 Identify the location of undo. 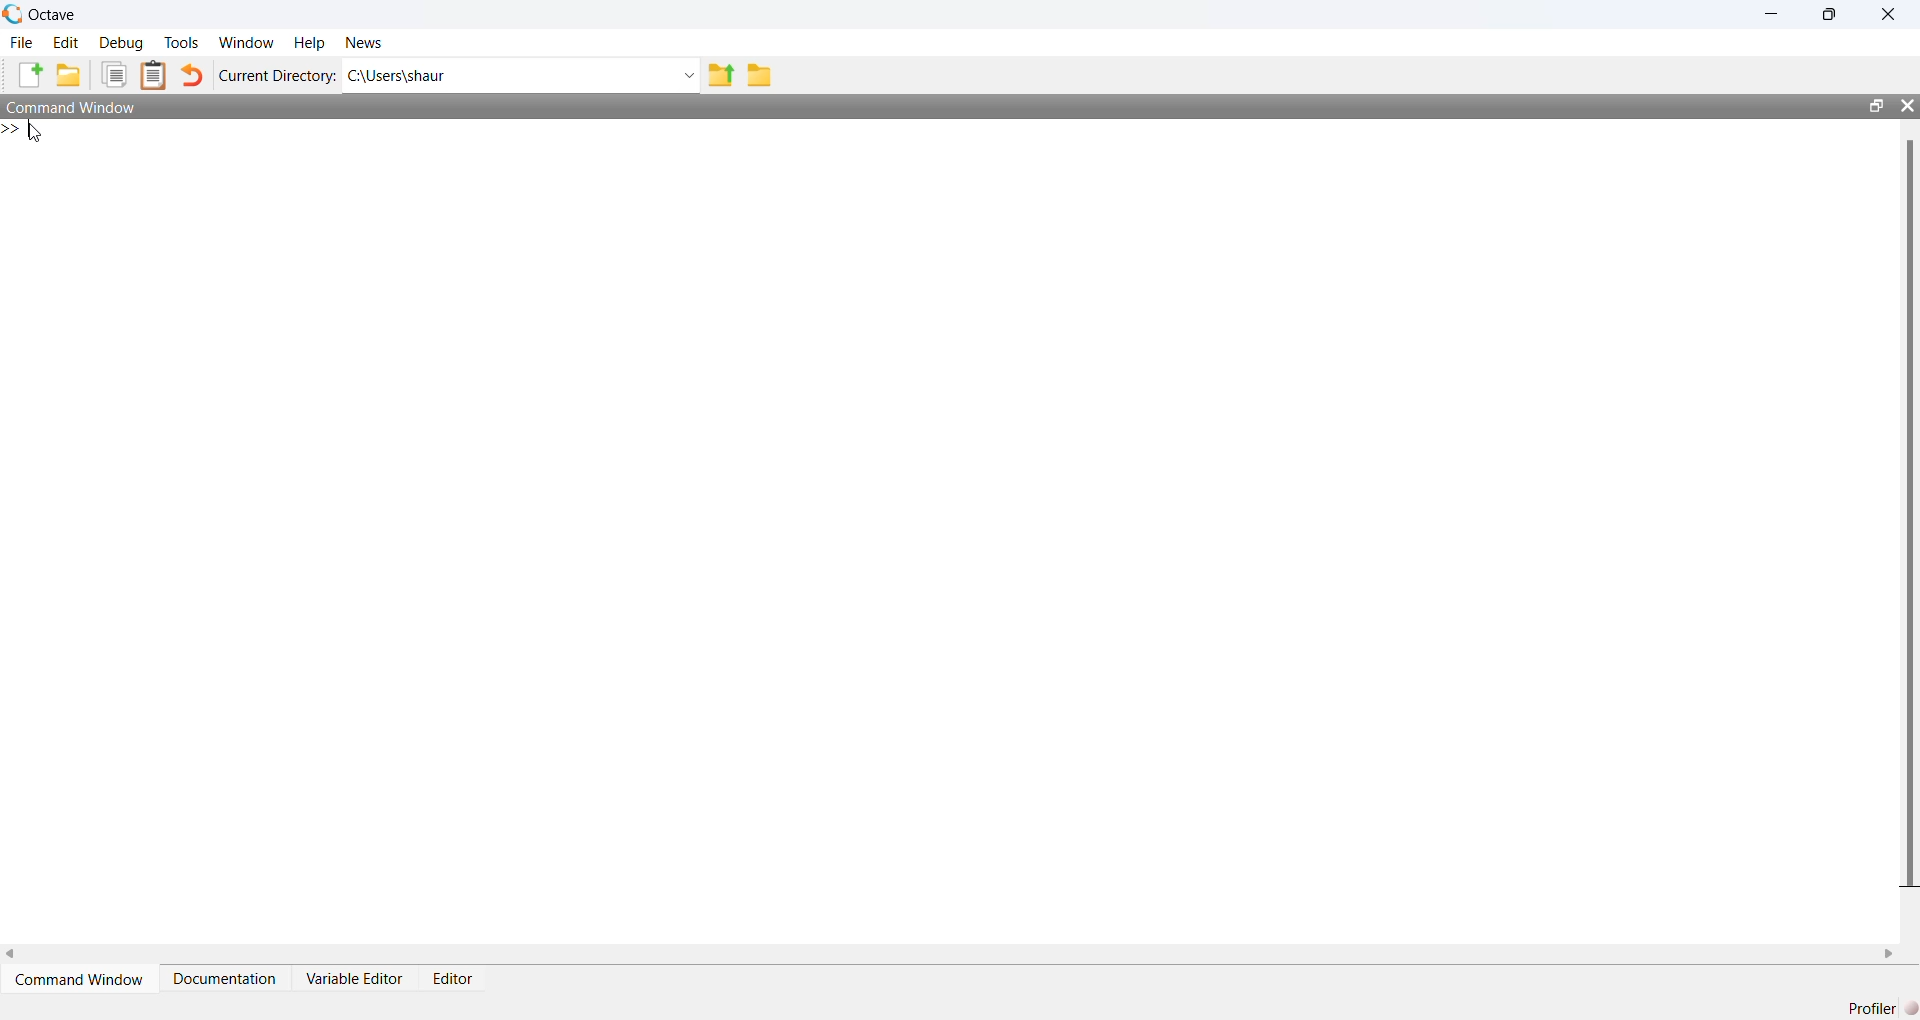
(192, 75).